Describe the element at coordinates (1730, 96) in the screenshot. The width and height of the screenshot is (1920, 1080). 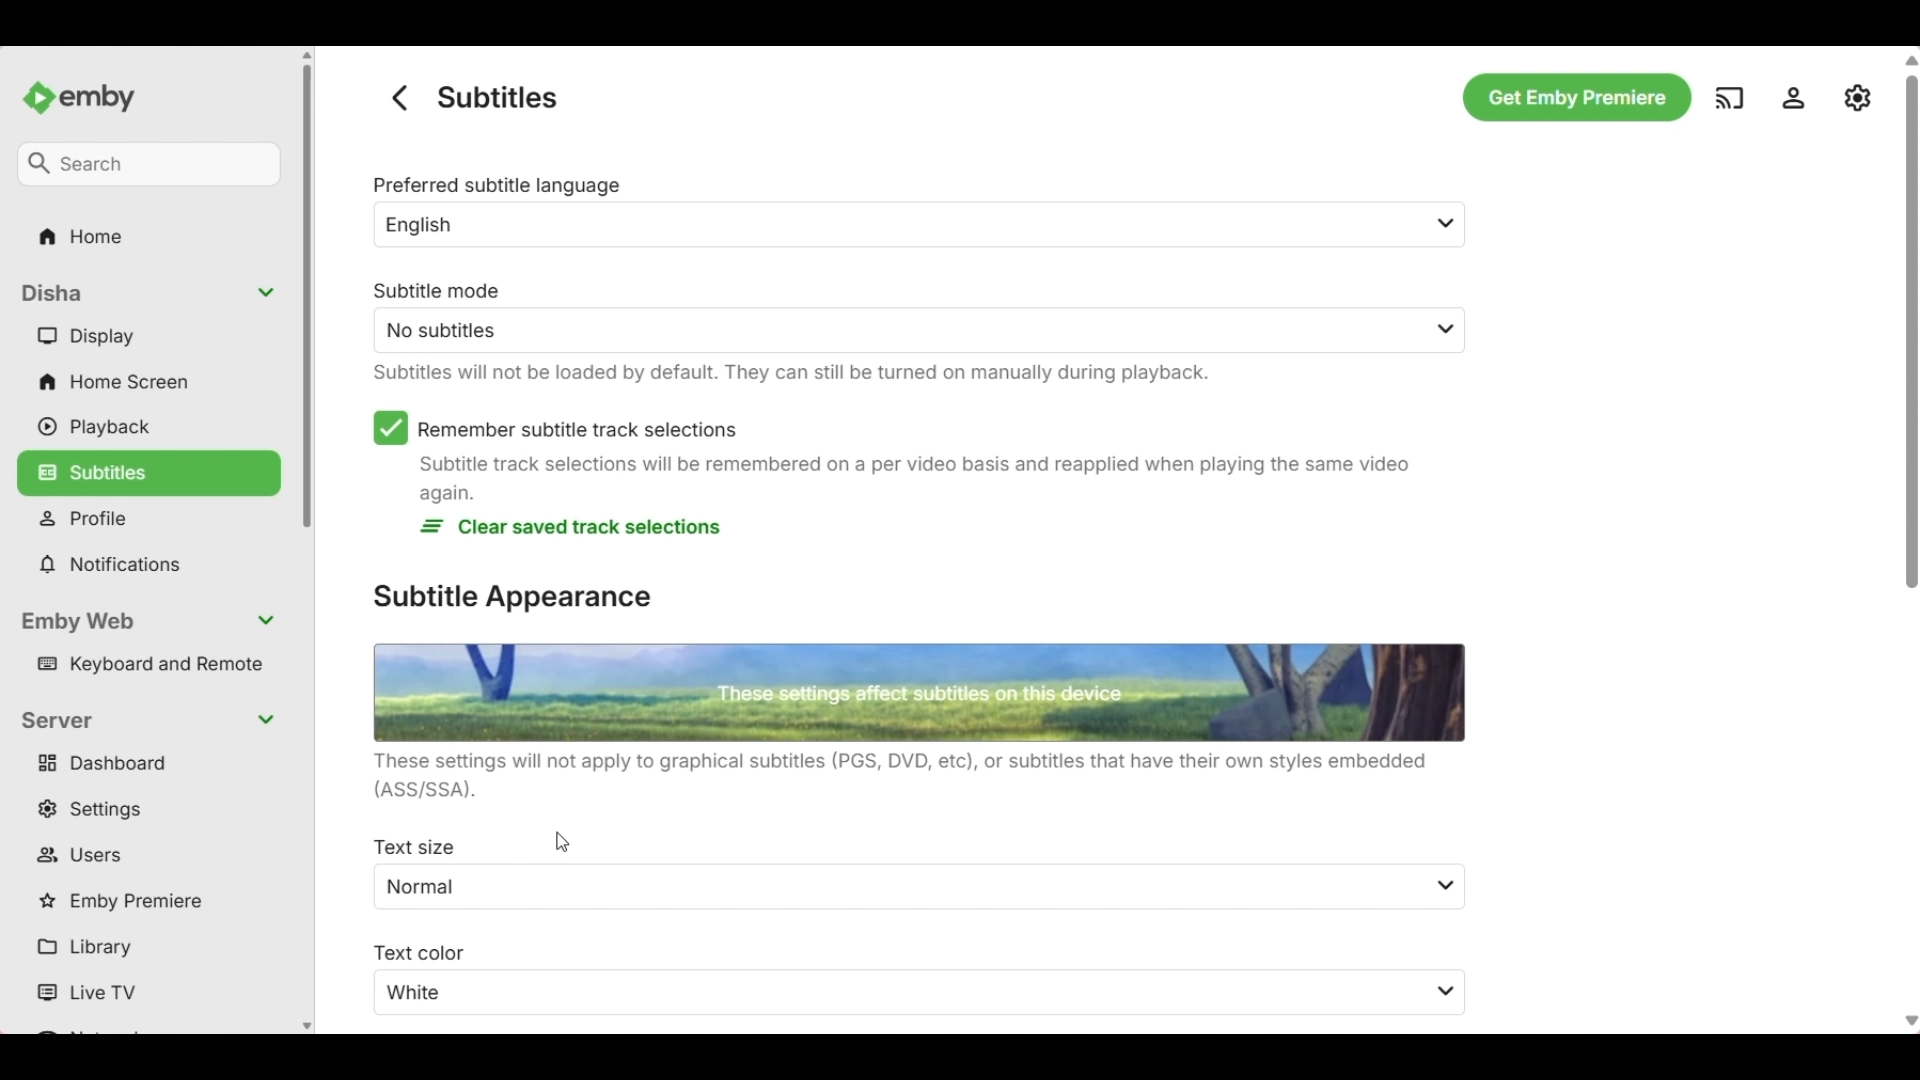
I see `` at that location.